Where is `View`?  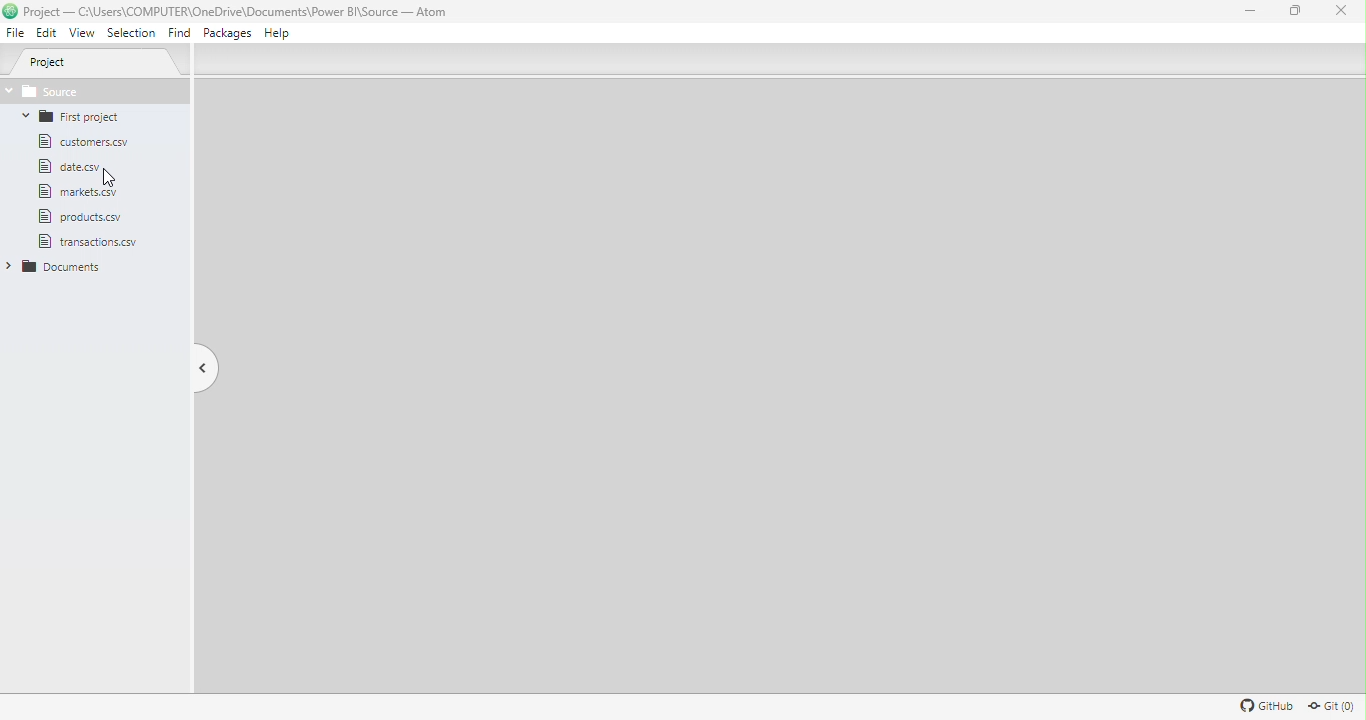 View is located at coordinates (84, 34).